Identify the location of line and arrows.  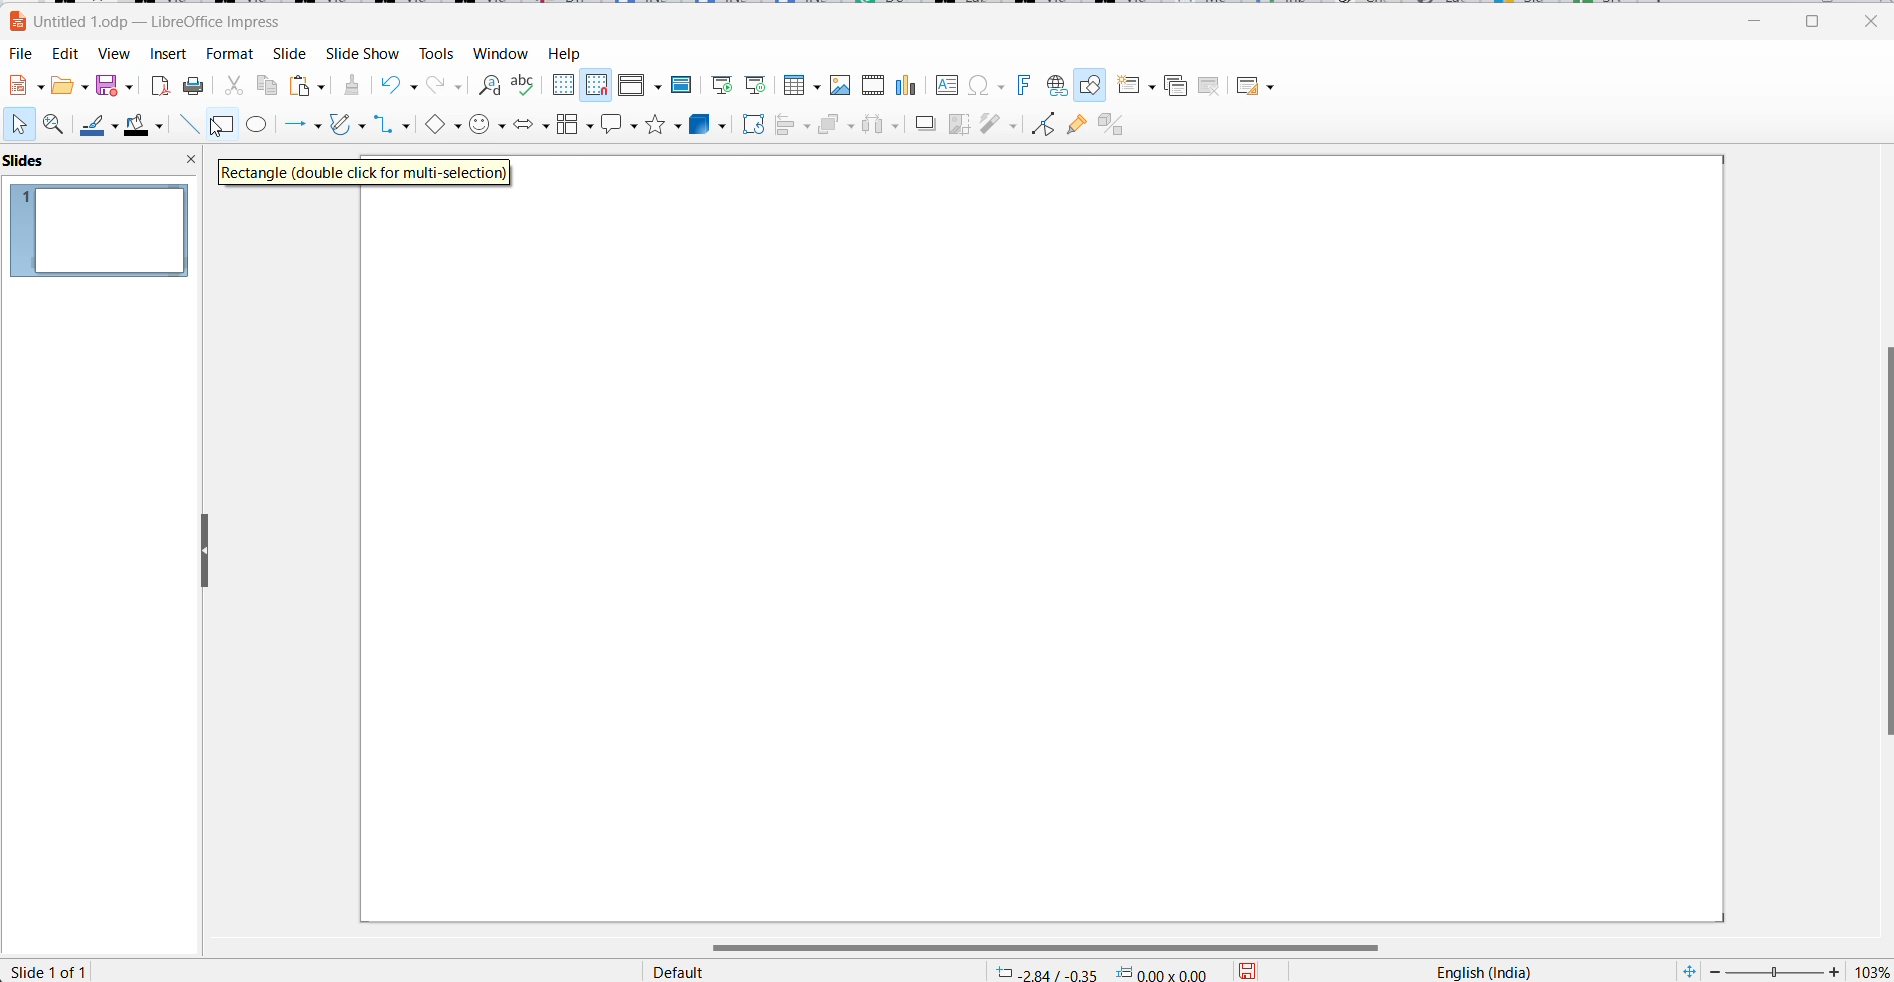
(305, 126).